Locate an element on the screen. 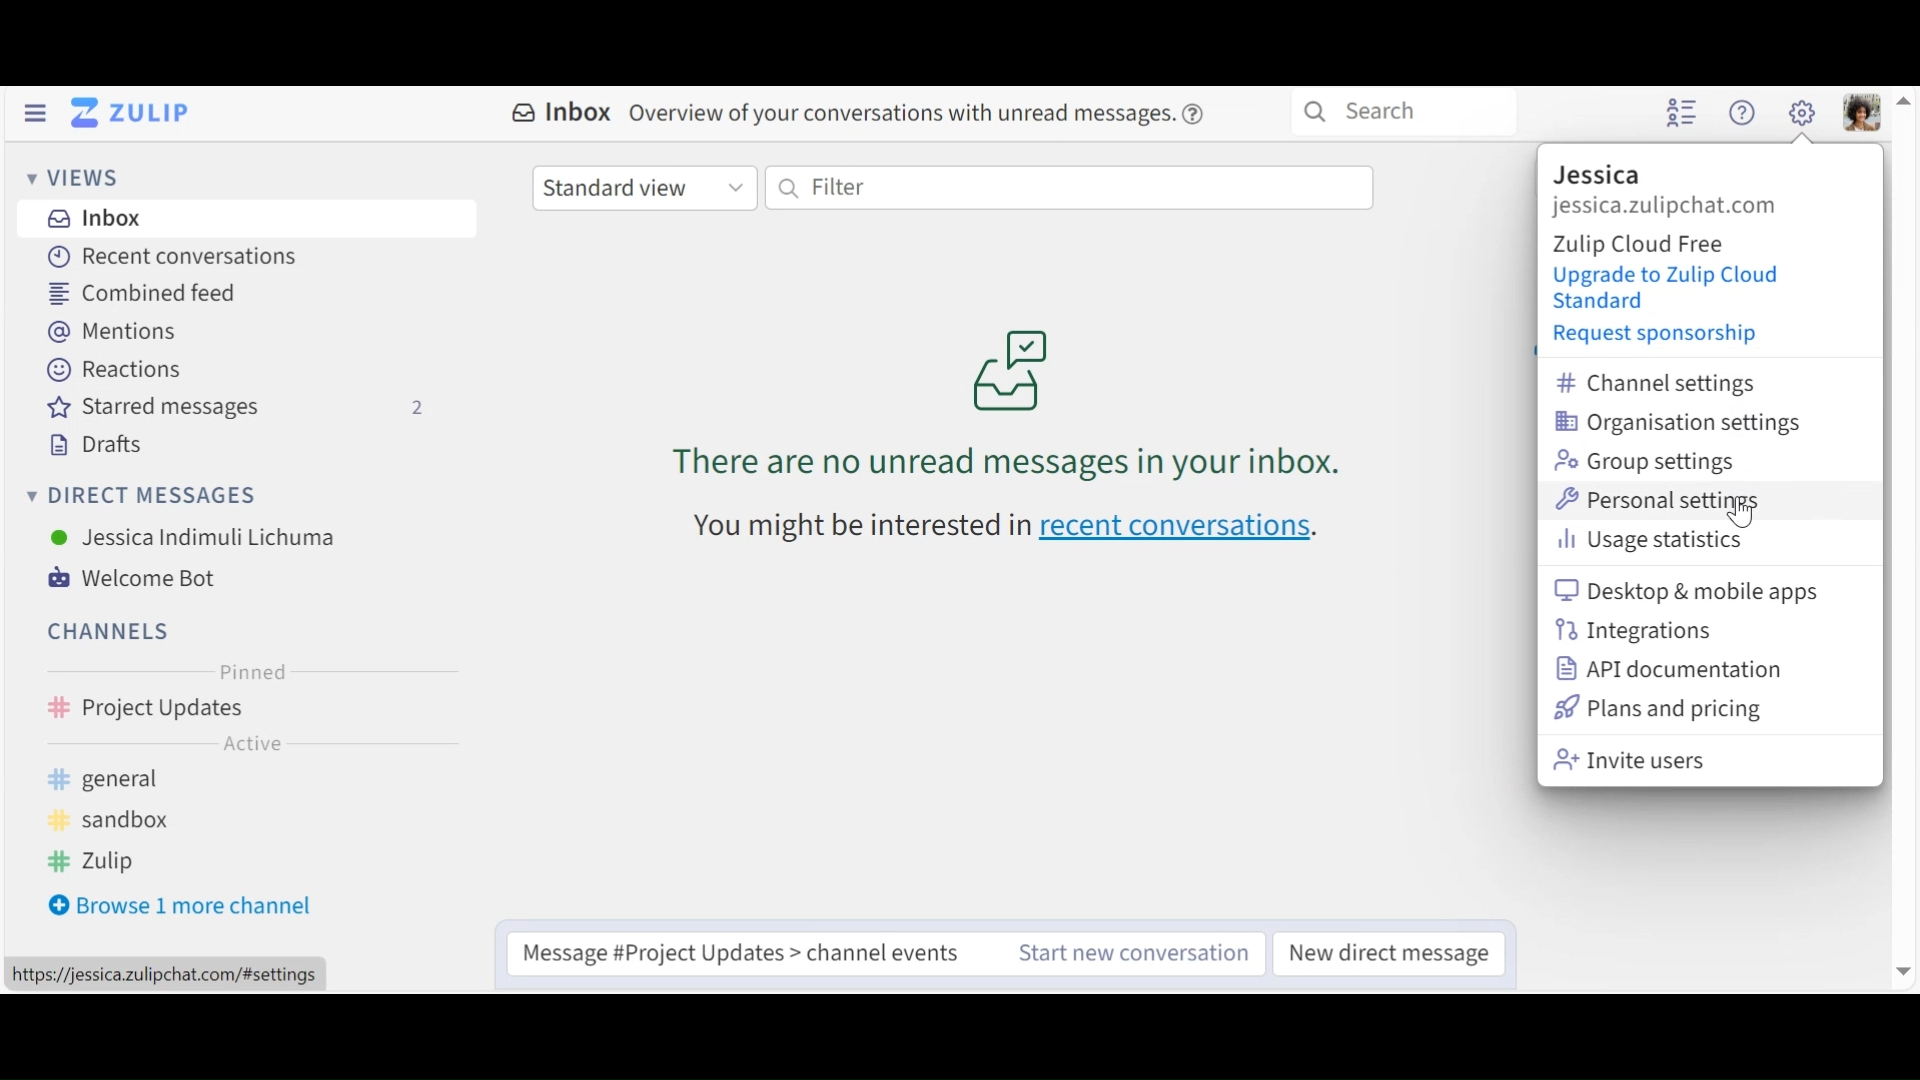 The height and width of the screenshot is (1080, 1920). down is located at coordinates (1901, 971).